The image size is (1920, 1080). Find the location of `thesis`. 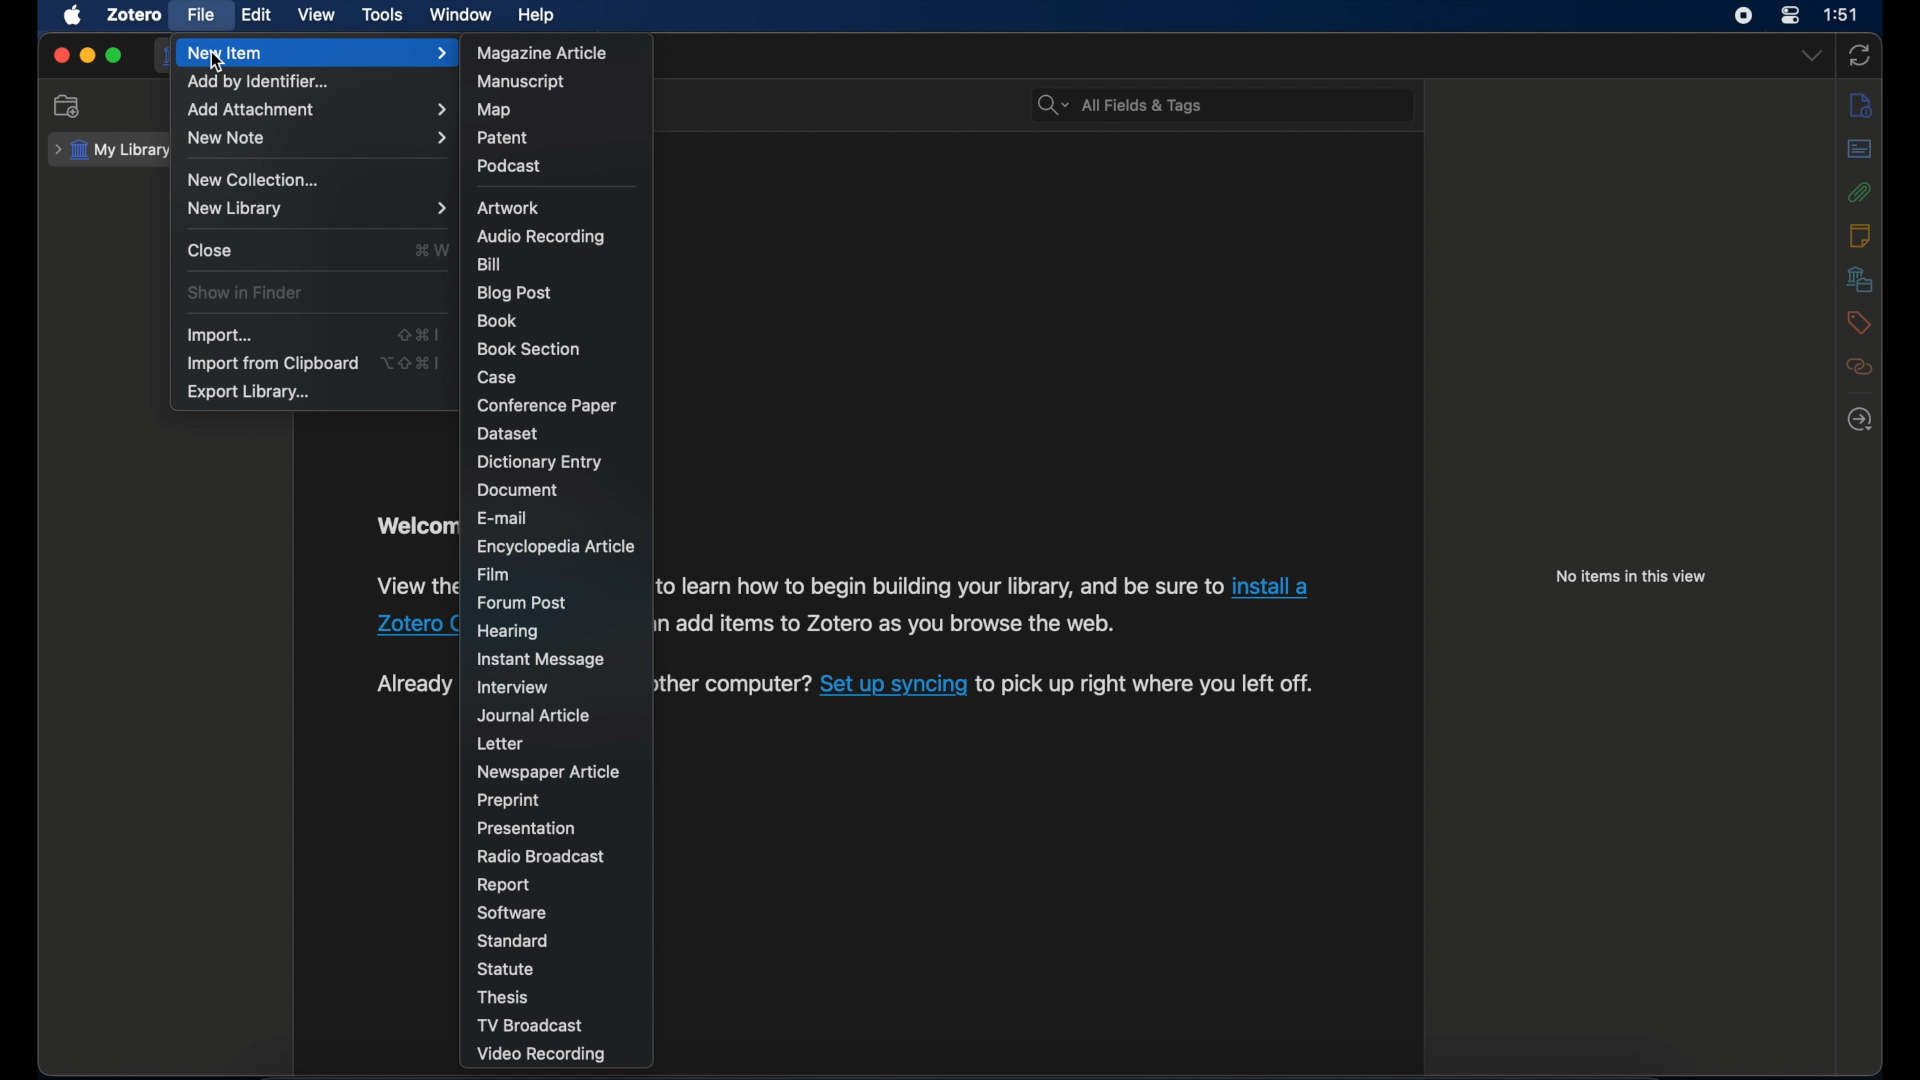

thesis is located at coordinates (505, 997).